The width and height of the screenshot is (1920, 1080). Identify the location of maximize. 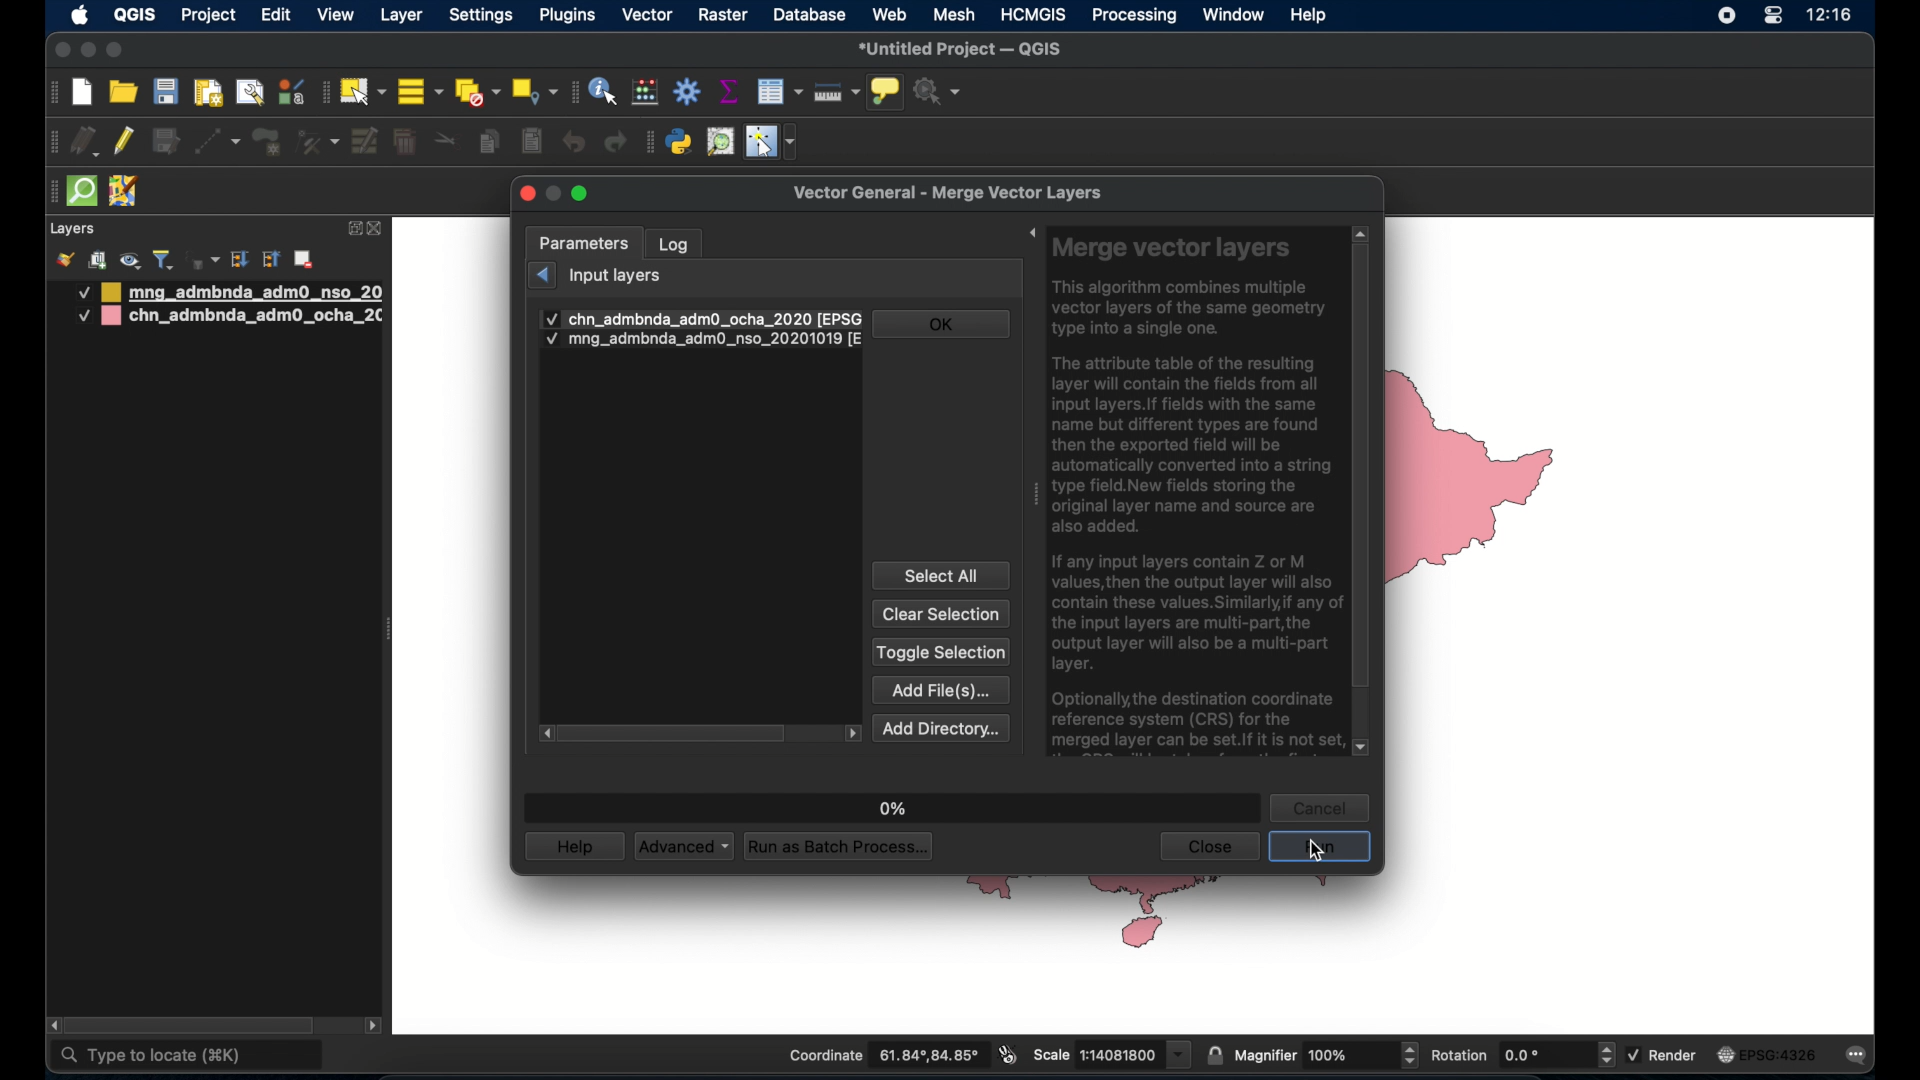
(115, 51).